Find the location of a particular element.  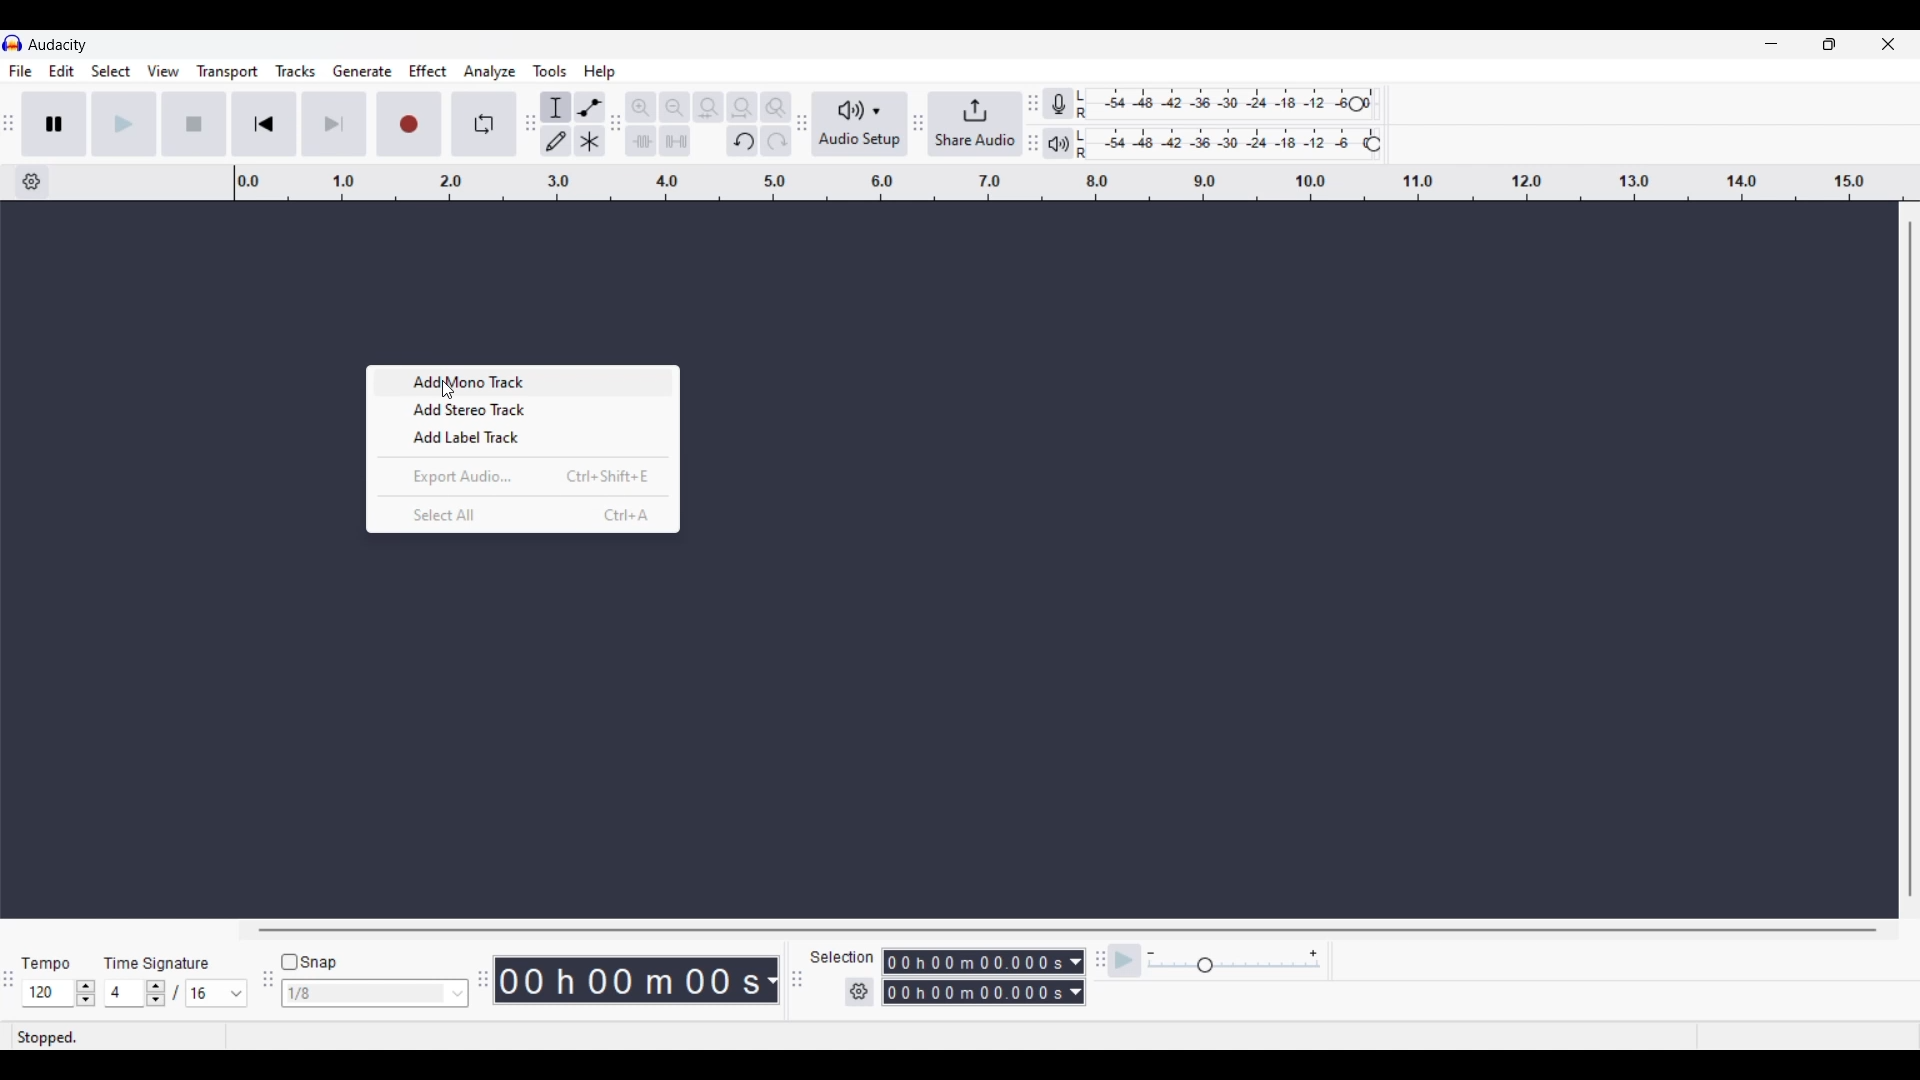

Fit selection to width is located at coordinates (708, 108).